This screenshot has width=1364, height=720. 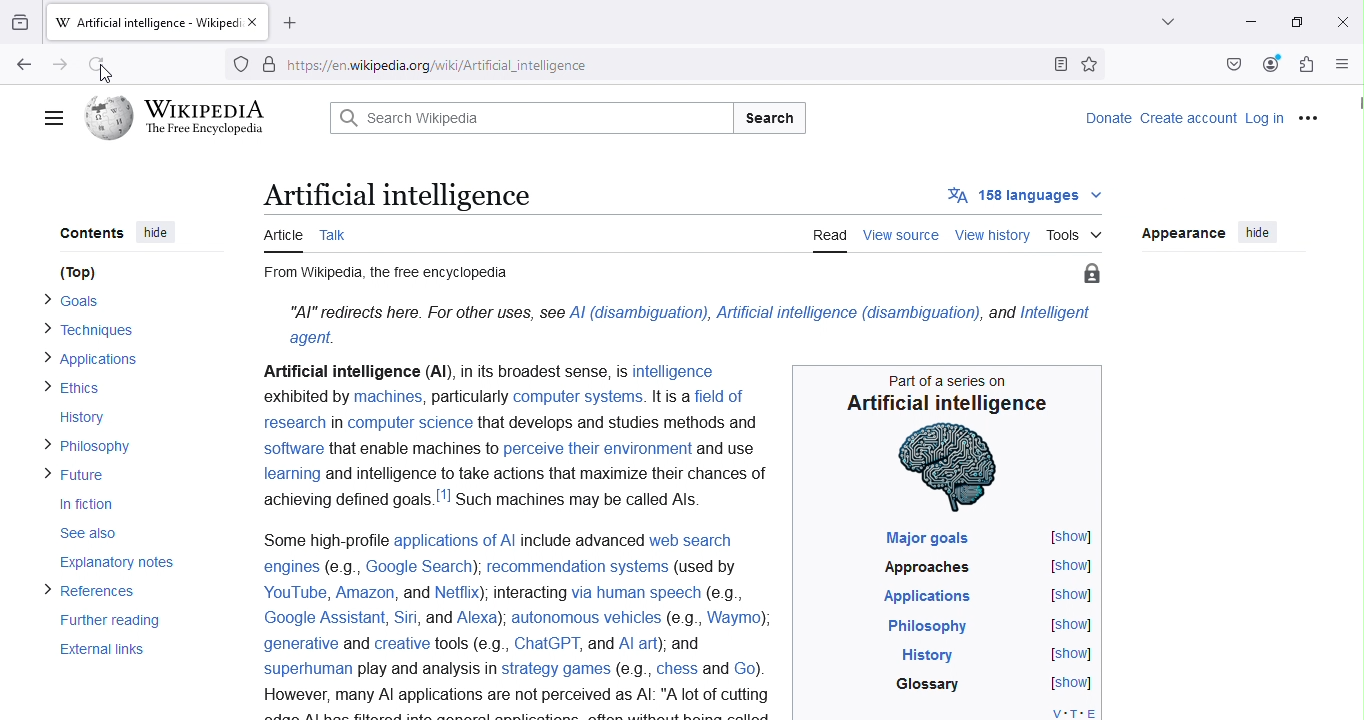 I want to click on V-T-E, so click(x=1078, y=710).